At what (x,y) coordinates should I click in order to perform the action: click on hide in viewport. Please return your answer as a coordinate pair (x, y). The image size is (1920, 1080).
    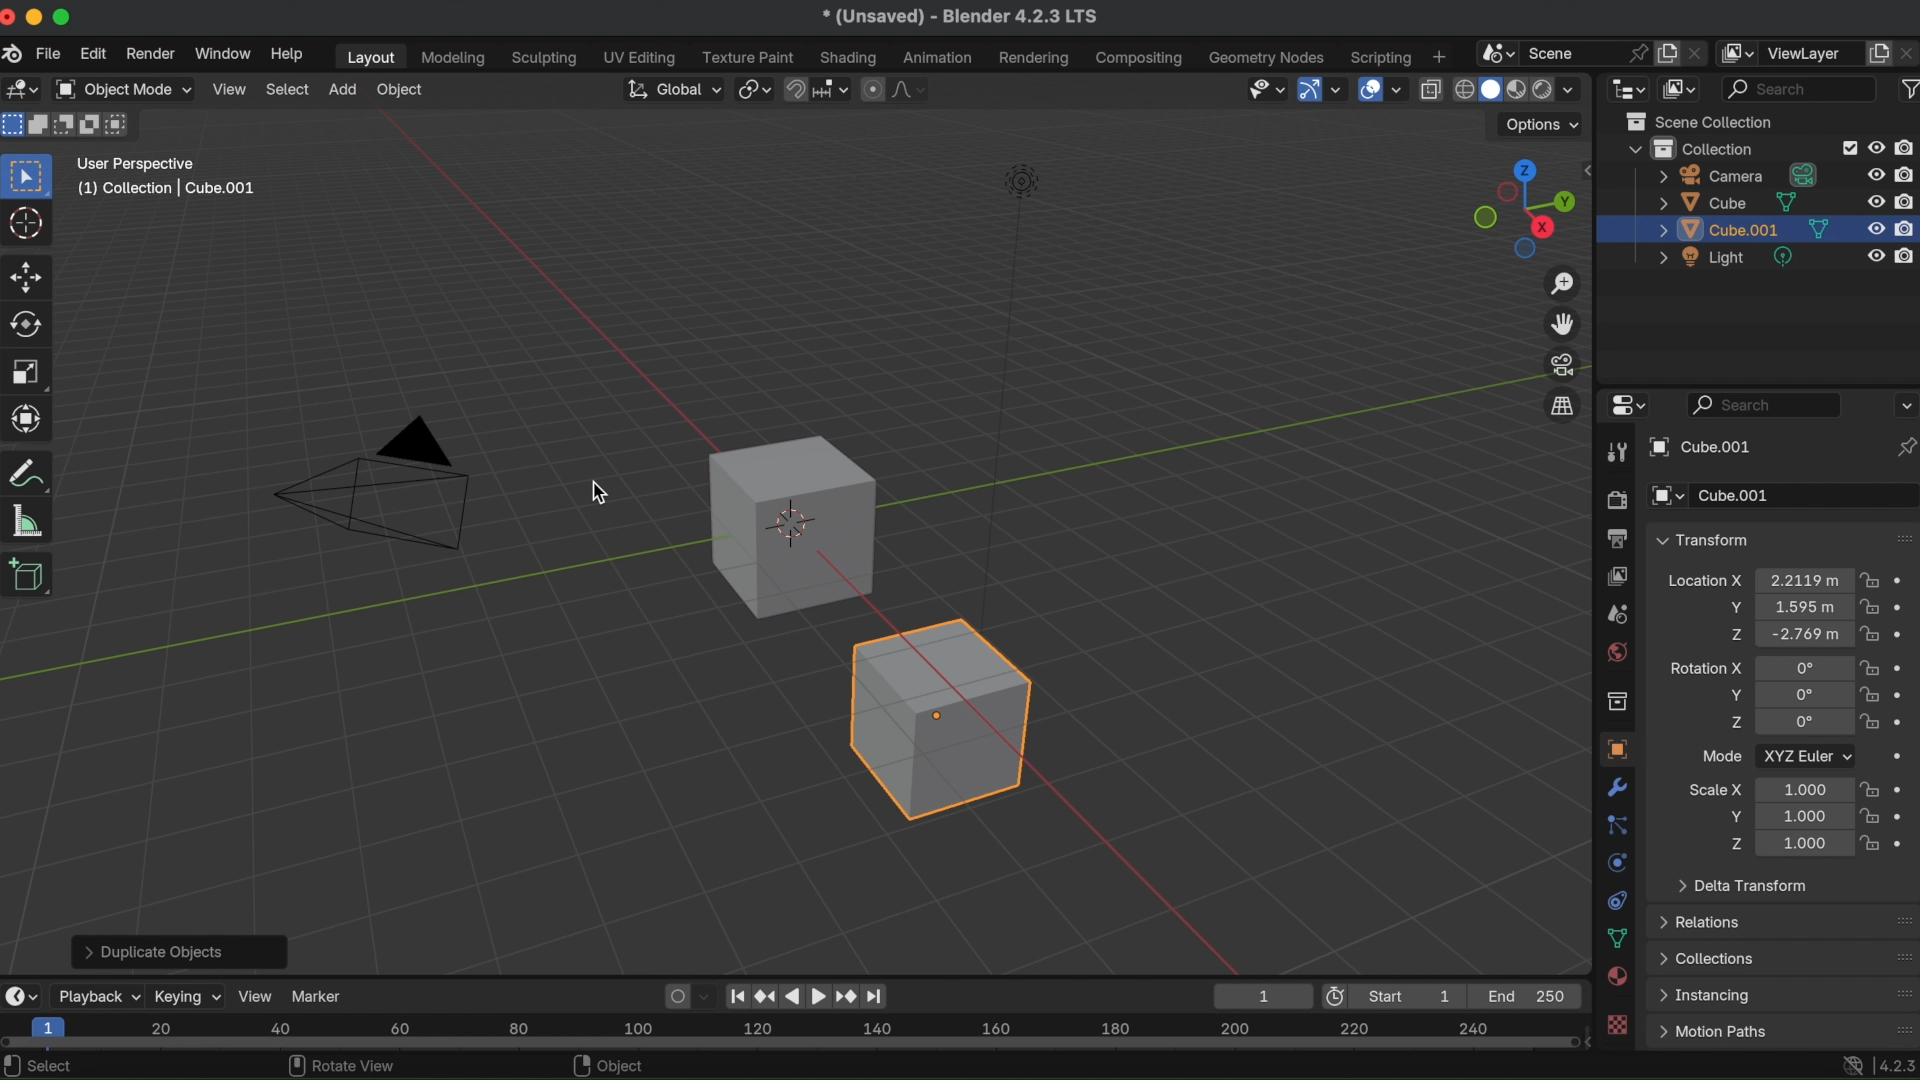
    Looking at the image, I should click on (1876, 258).